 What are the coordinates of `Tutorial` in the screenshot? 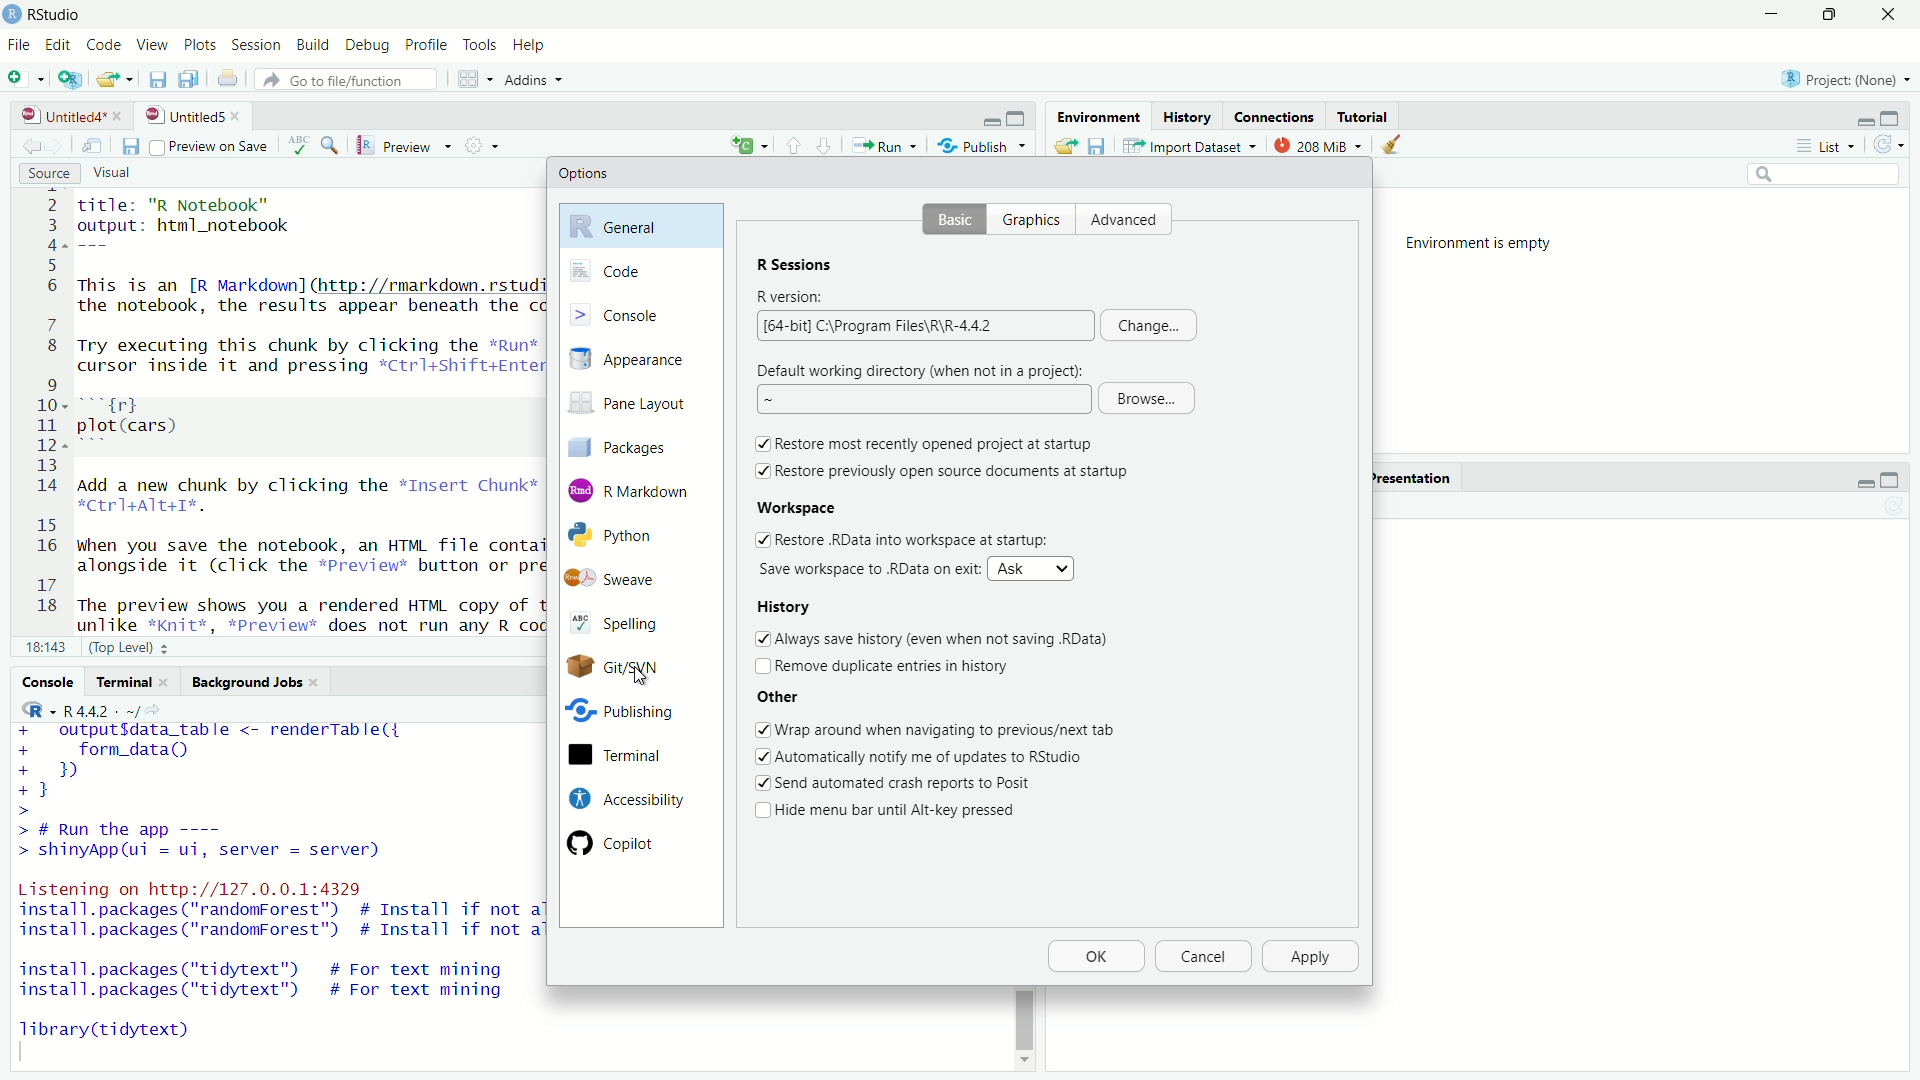 It's located at (1366, 116).